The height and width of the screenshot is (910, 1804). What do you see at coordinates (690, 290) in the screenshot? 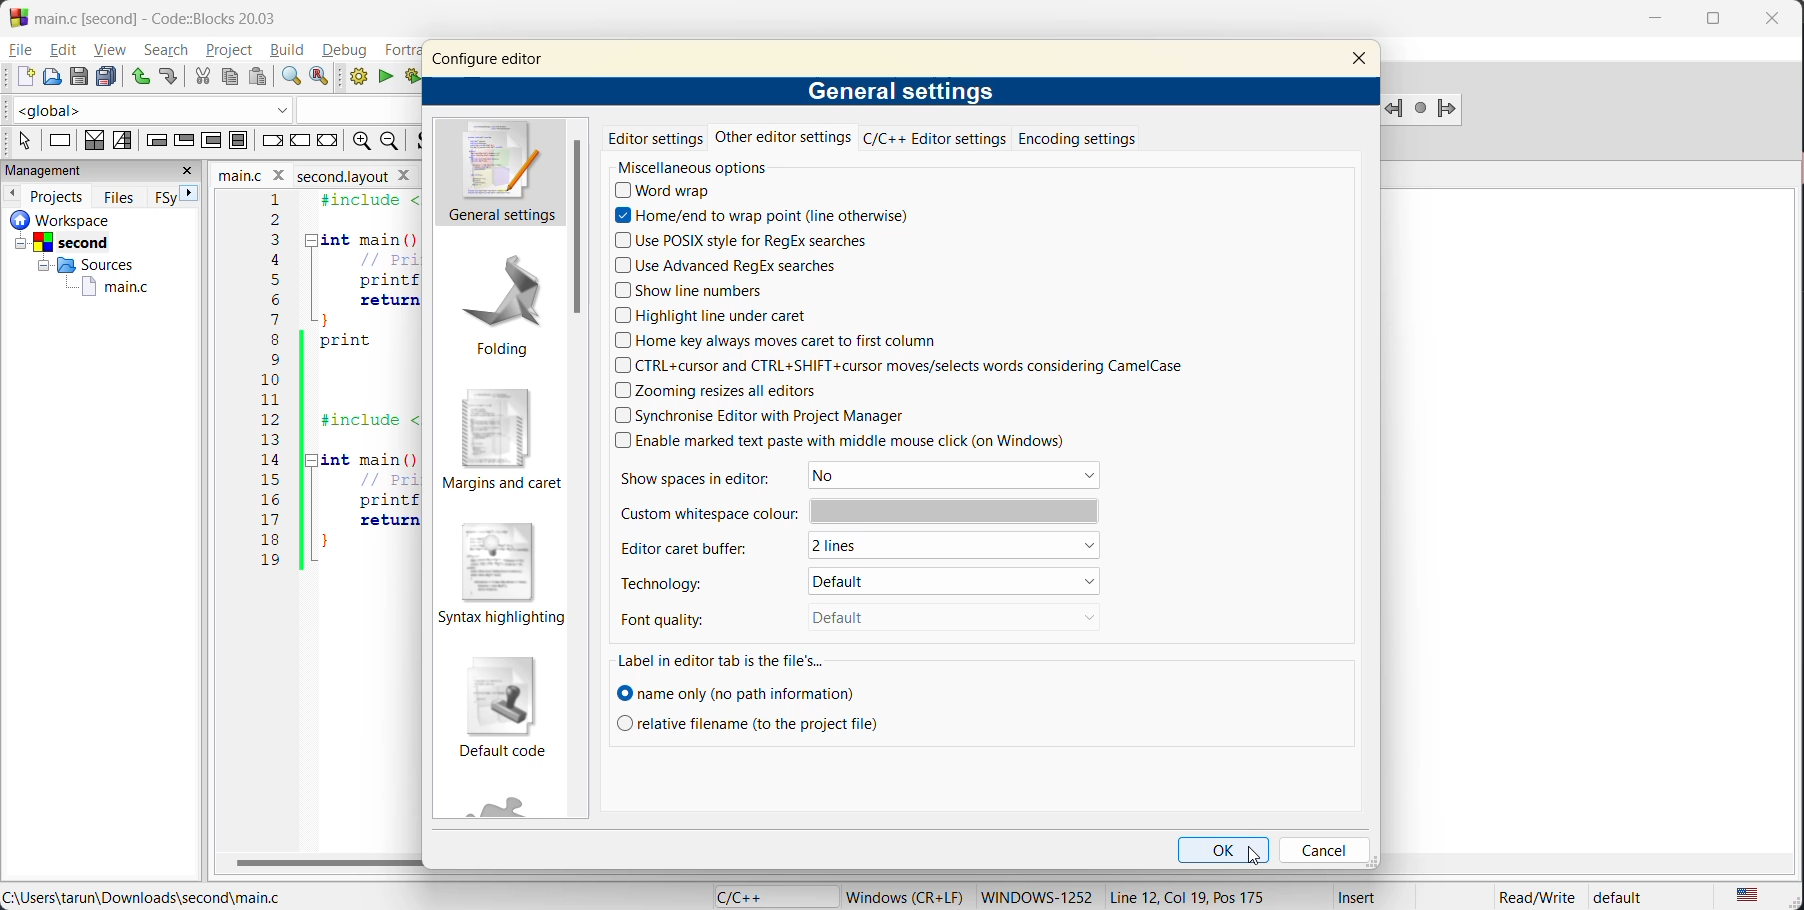
I see `show line numbers` at bounding box center [690, 290].